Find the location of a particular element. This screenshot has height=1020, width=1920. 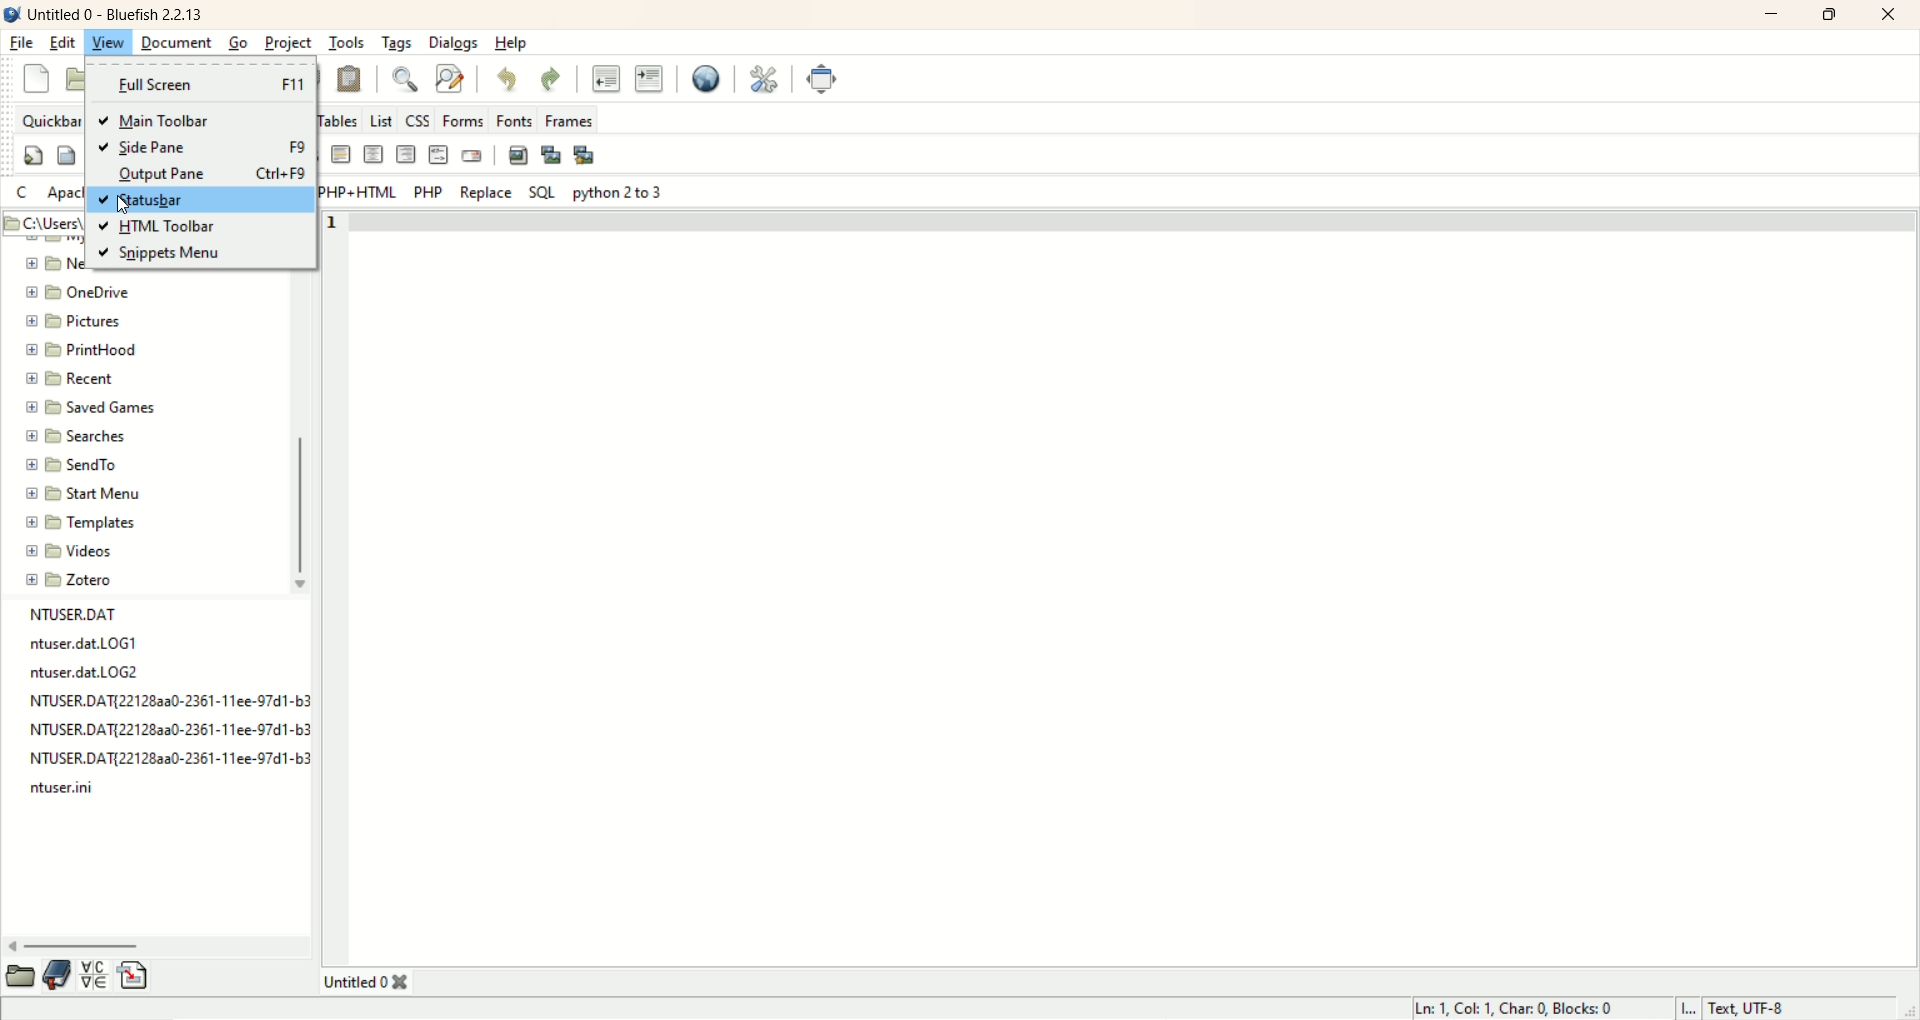

pictures is located at coordinates (76, 320).